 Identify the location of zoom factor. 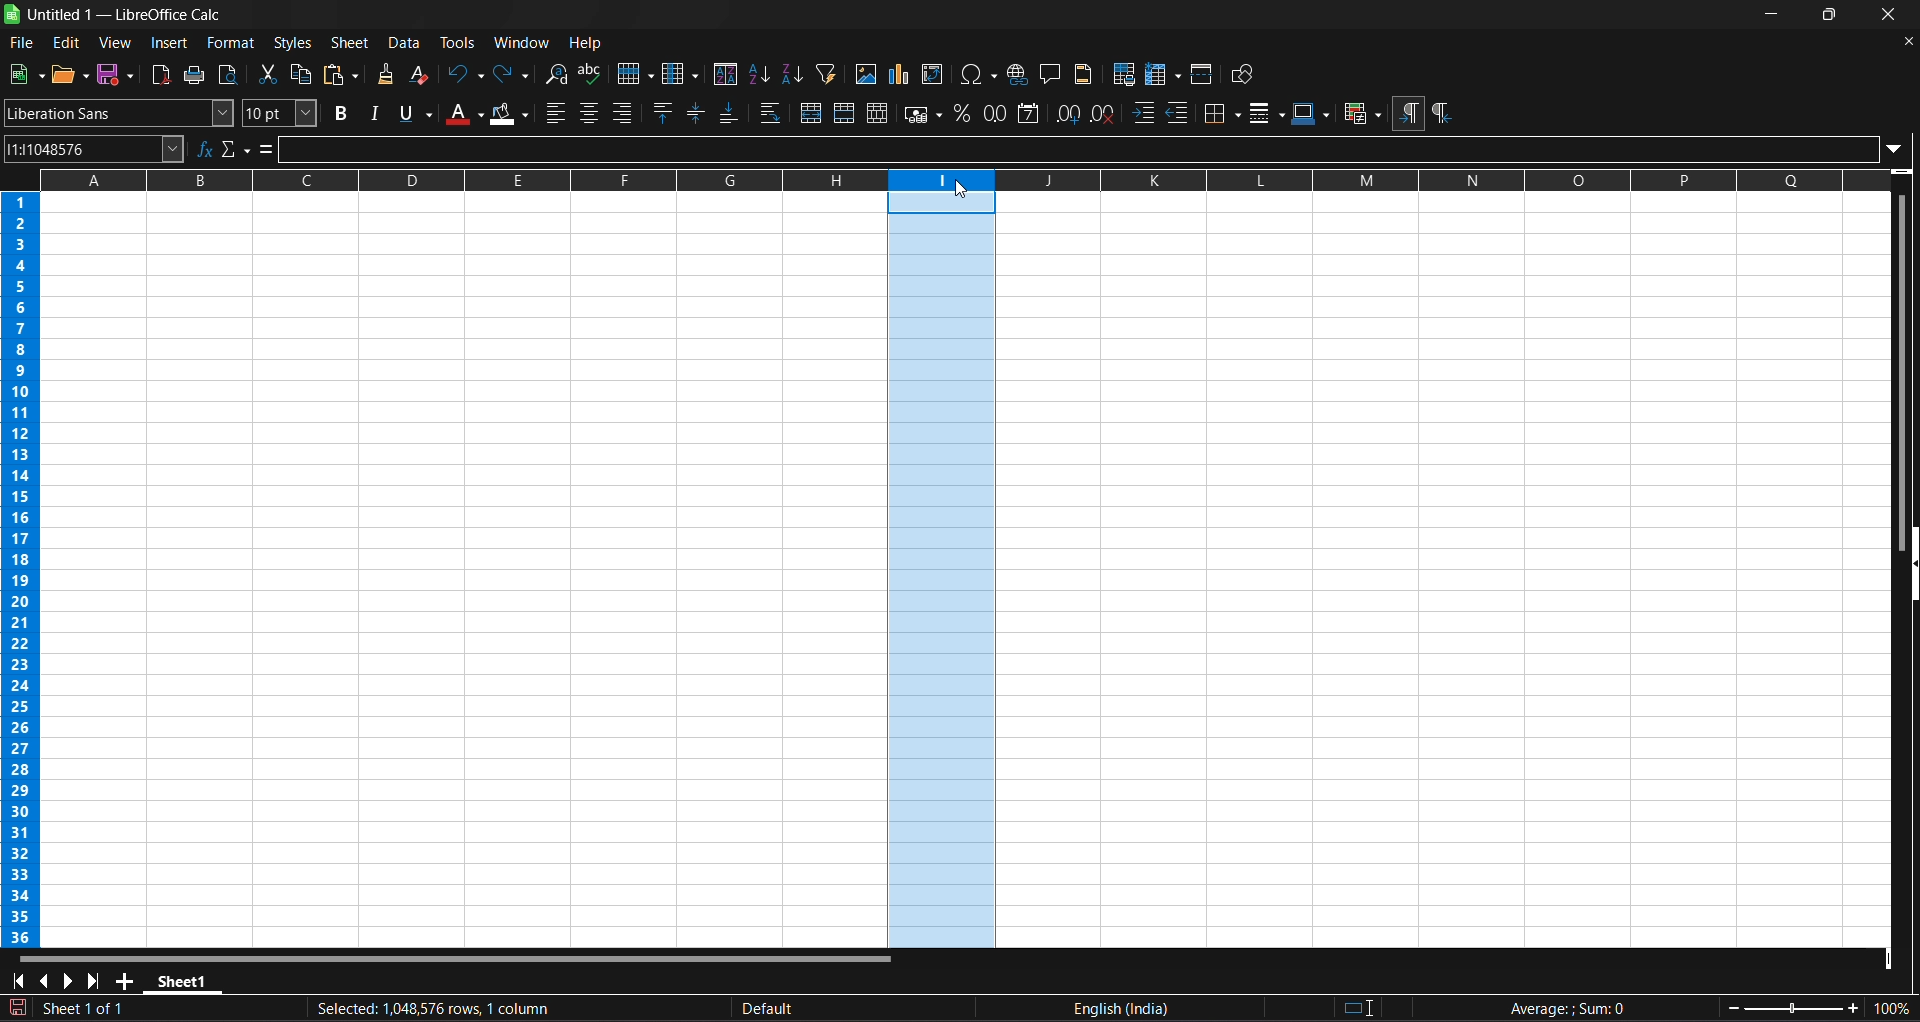
(1812, 1007).